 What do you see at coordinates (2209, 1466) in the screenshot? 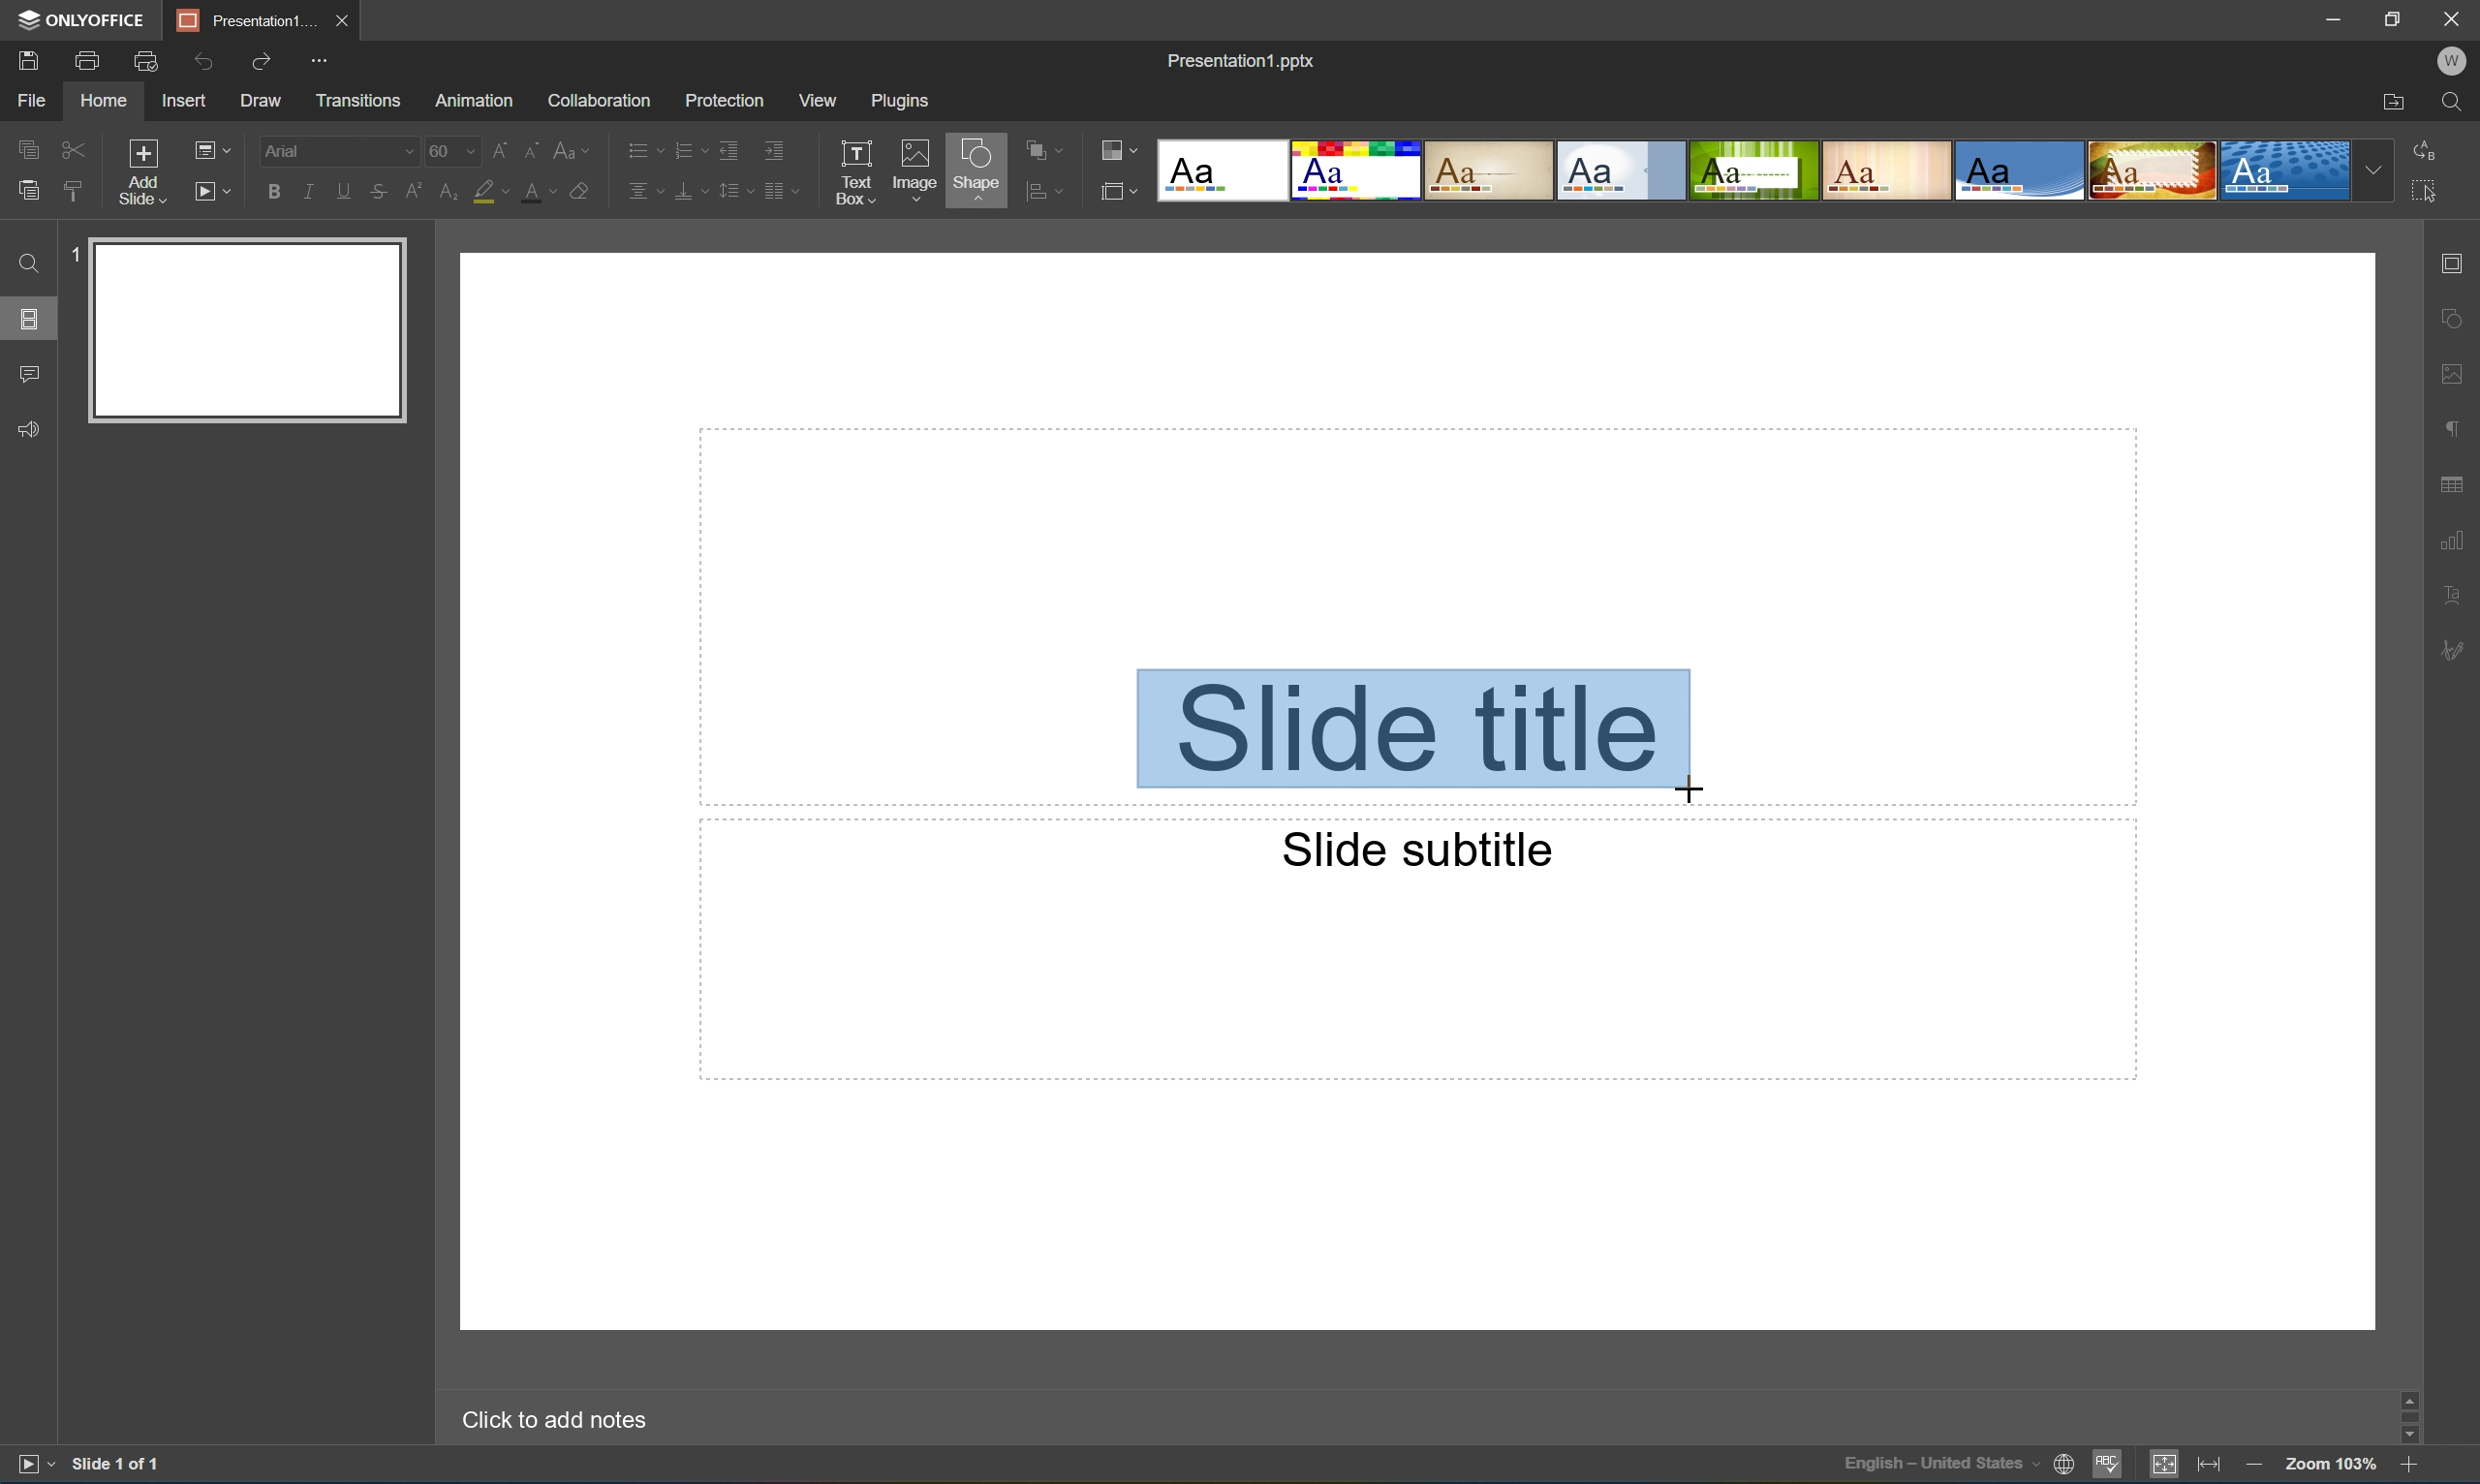
I see `Fit to width` at bounding box center [2209, 1466].